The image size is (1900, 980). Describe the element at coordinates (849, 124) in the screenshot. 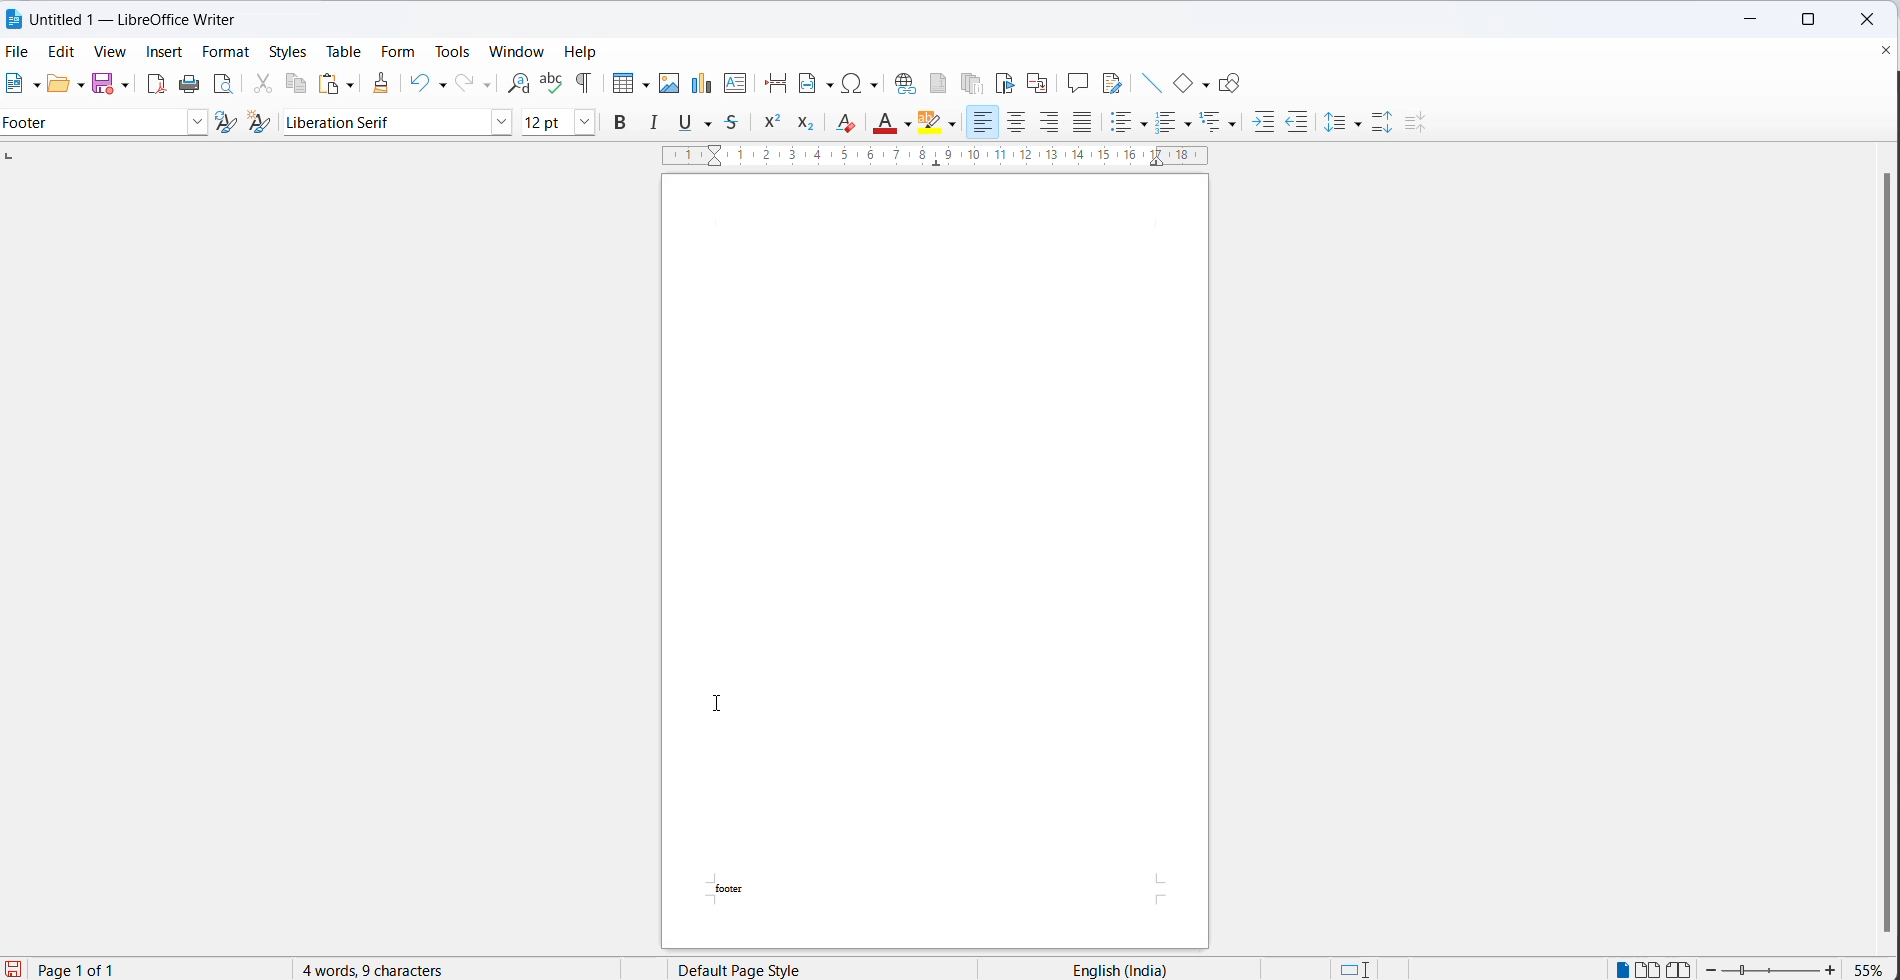

I see `clear direct formatting` at that location.